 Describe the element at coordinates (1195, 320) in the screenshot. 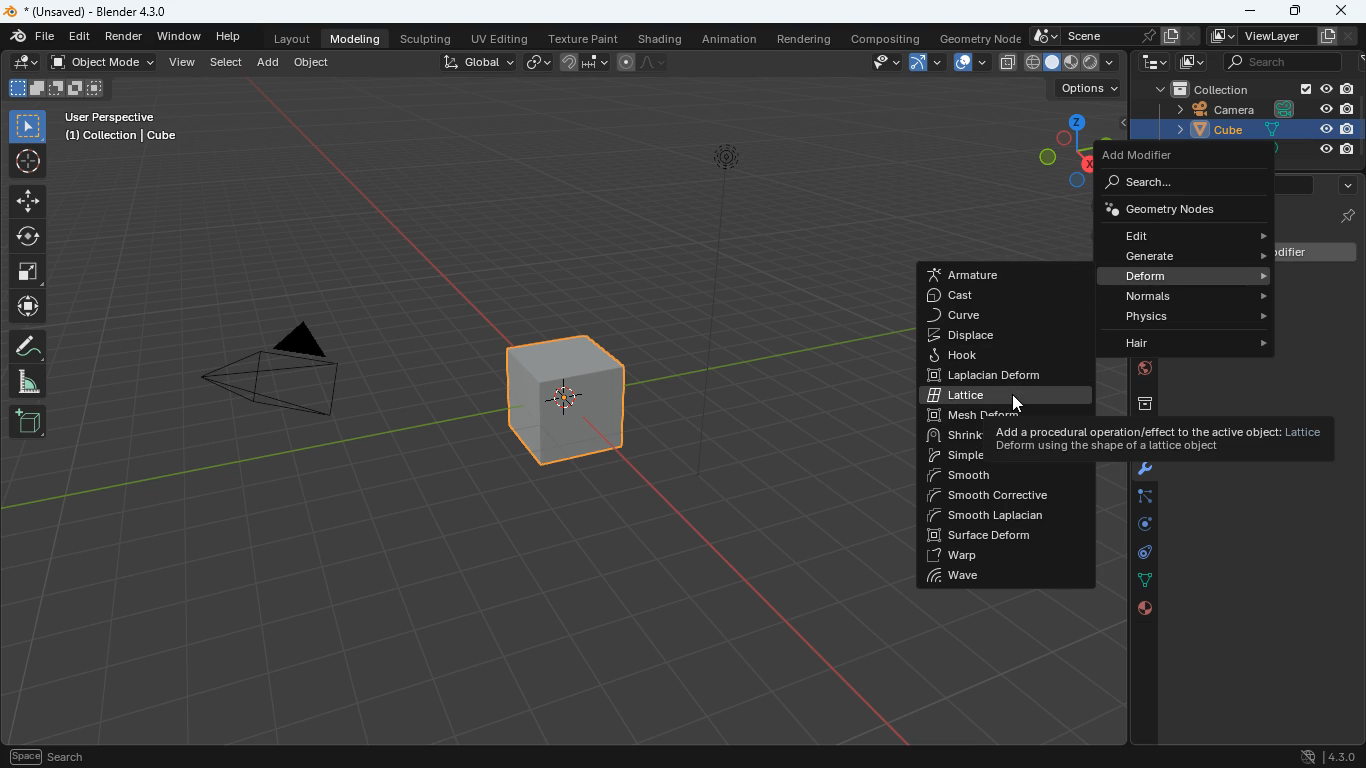

I see `physics` at that location.